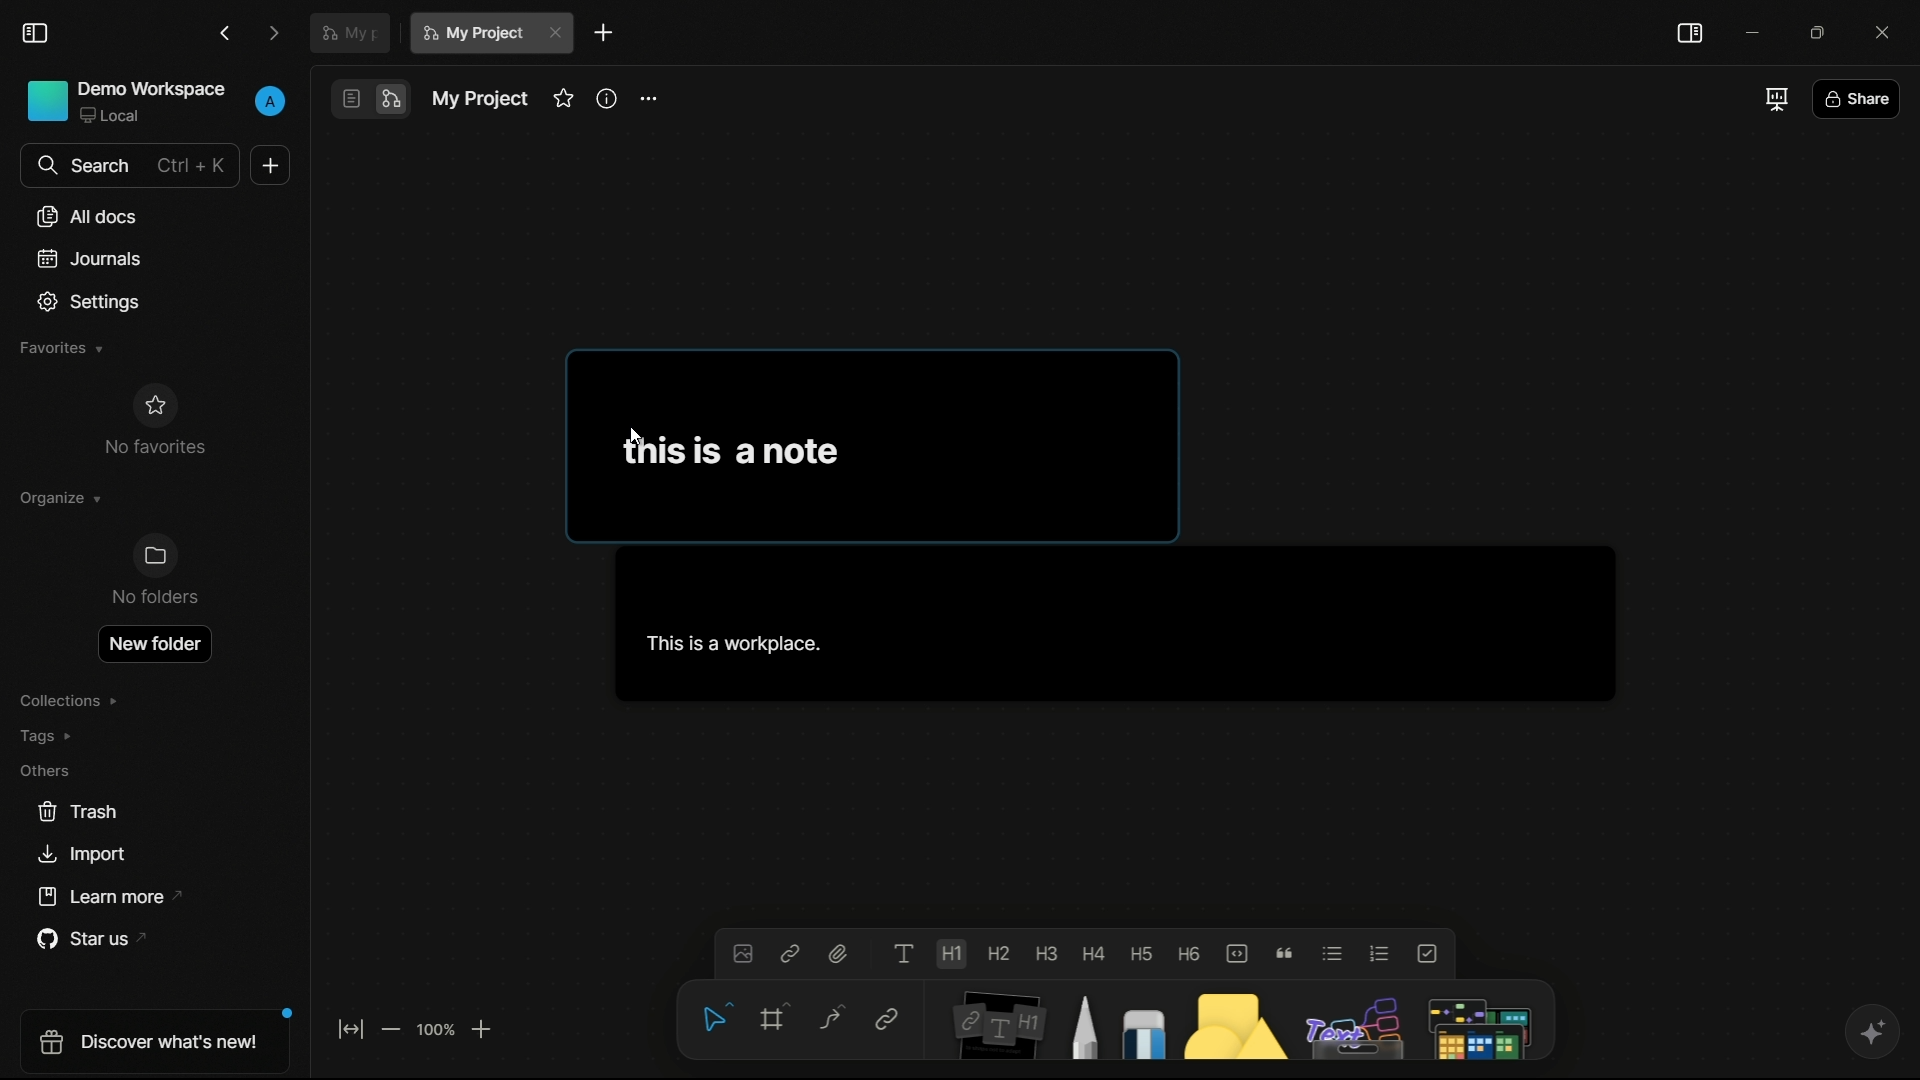  What do you see at coordinates (154, 640) in the screenshot?
I see `new folder` at bounding box center [154, 640].